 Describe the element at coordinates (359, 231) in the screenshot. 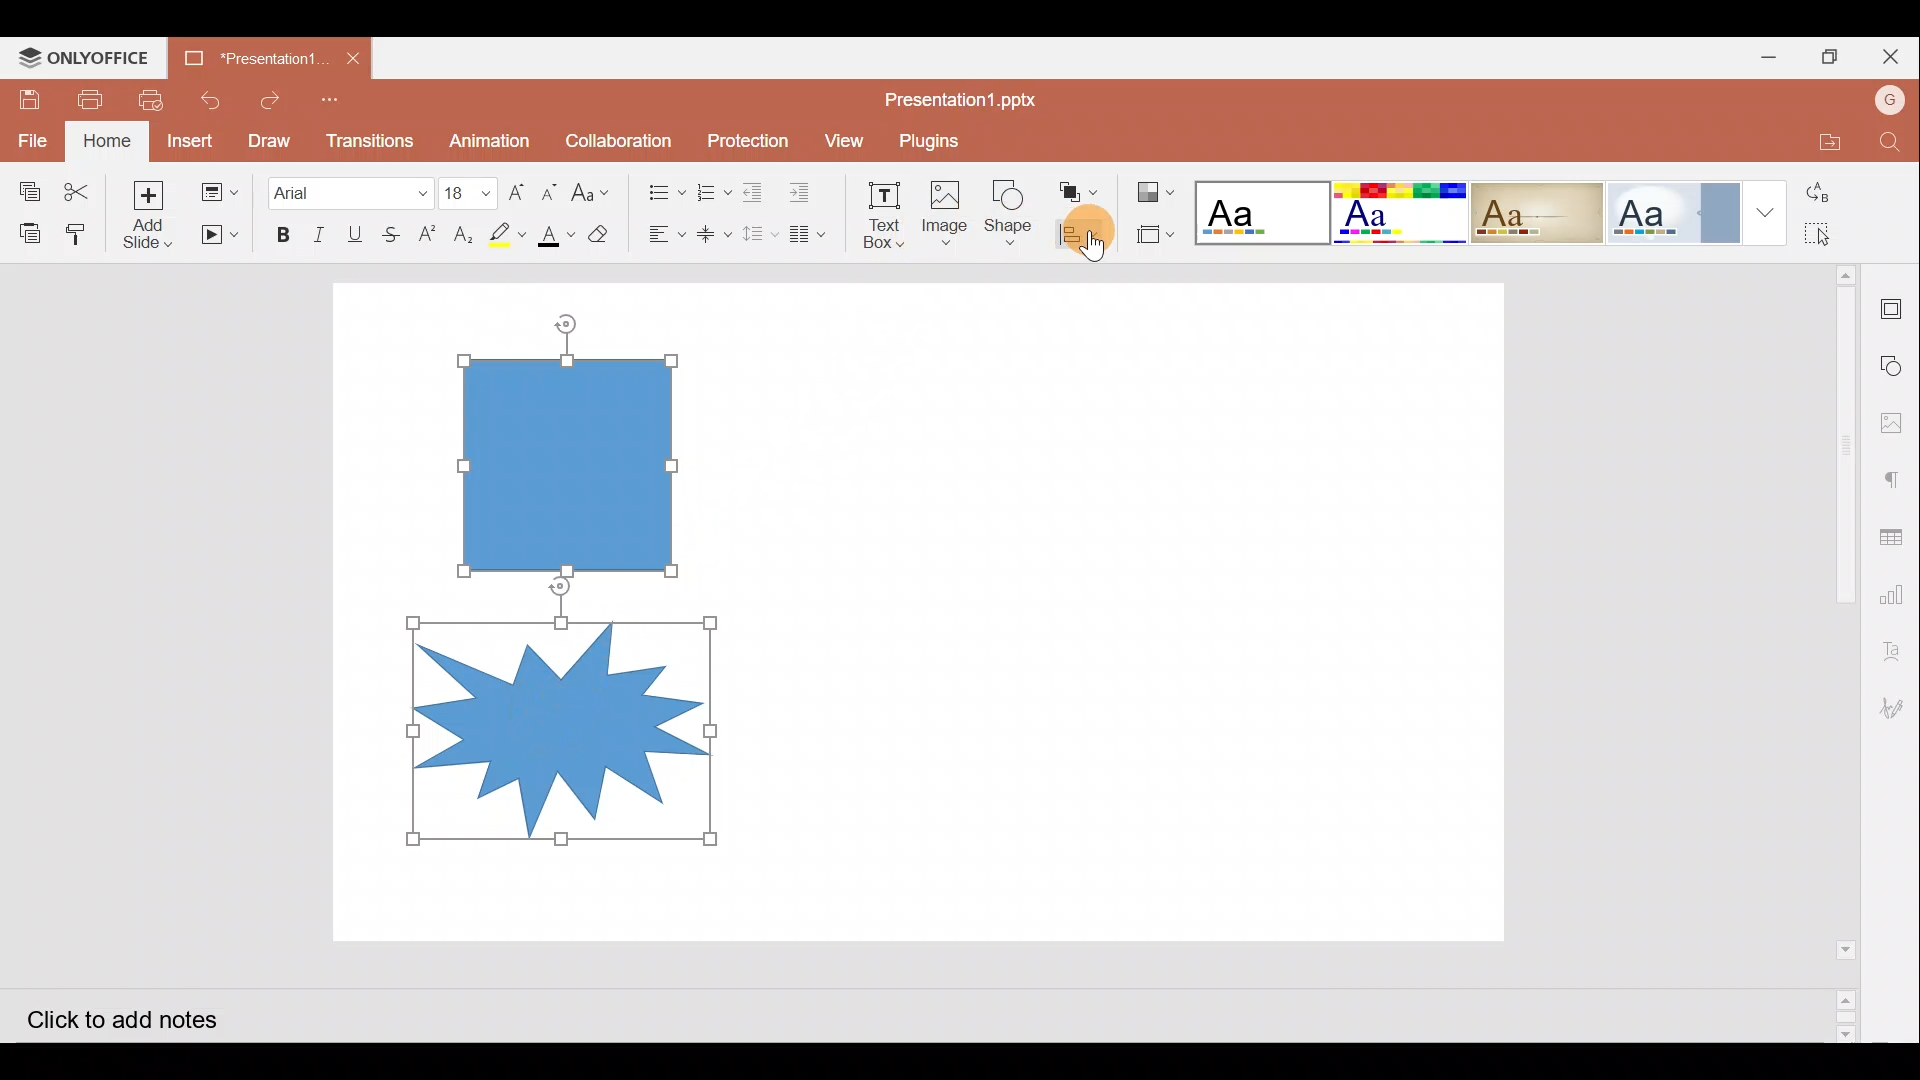

I see `Underline` at that location.